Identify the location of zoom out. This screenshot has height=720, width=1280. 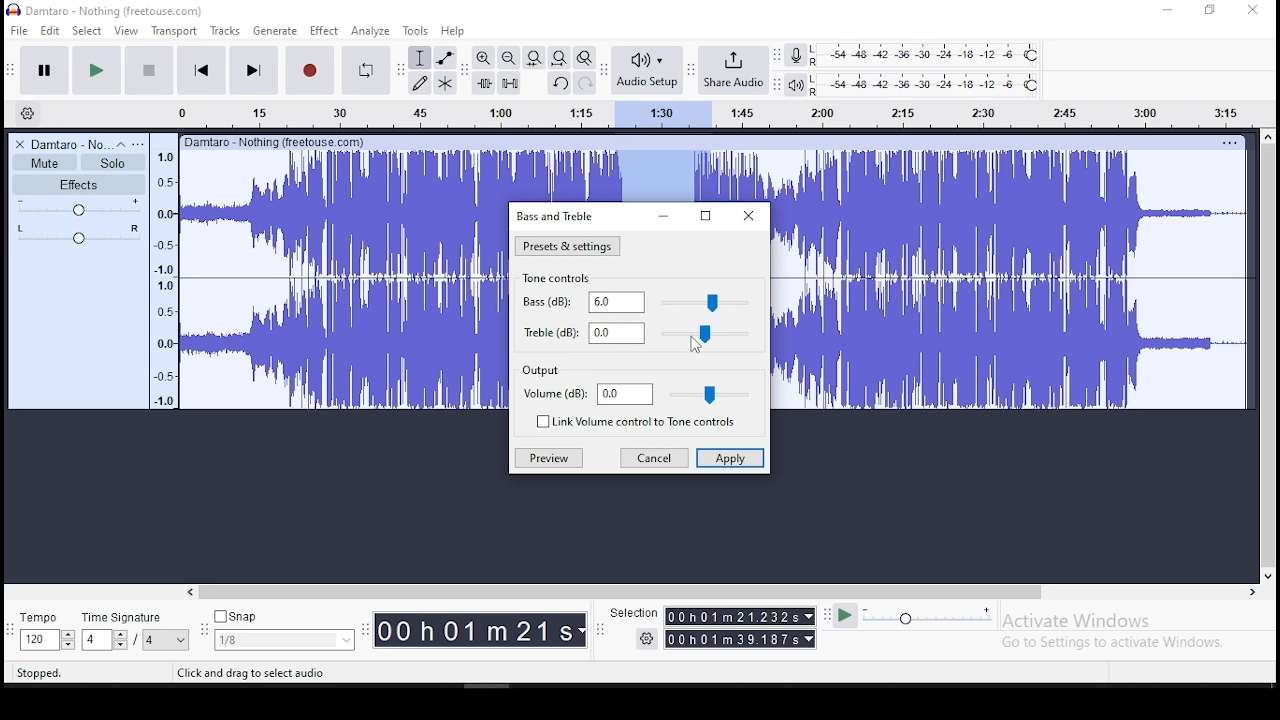
(508, 57).